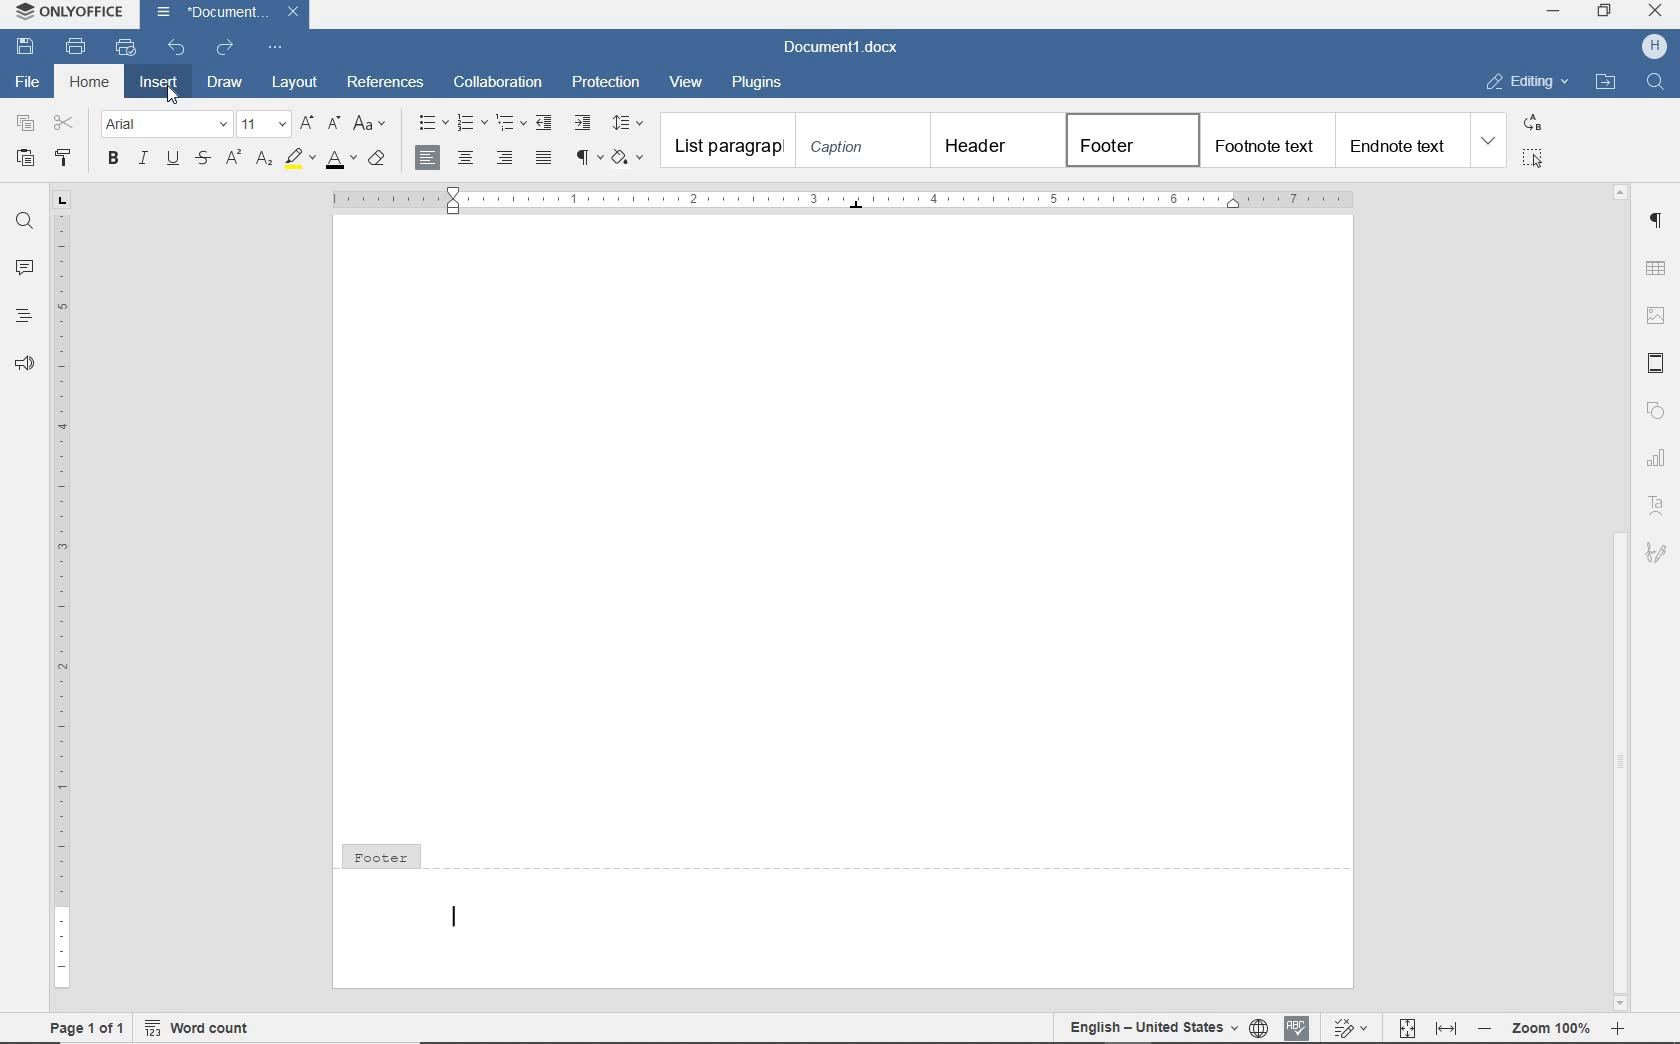  Describe the element at coordinates (156, 83) in the screenshot. I see `insert` at that location.